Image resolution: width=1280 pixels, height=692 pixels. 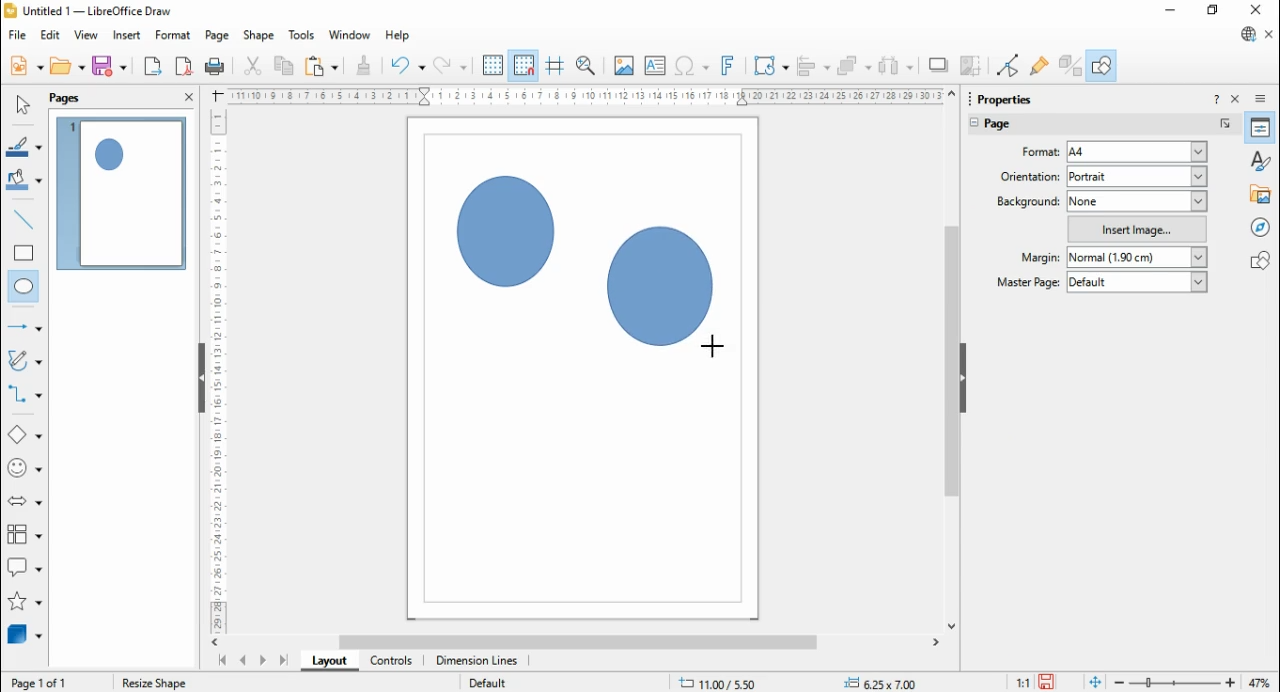 What do you see at coordinates (1138, 228) in the screenshot?
I see `insert image` at bounding box center [1138, 228].